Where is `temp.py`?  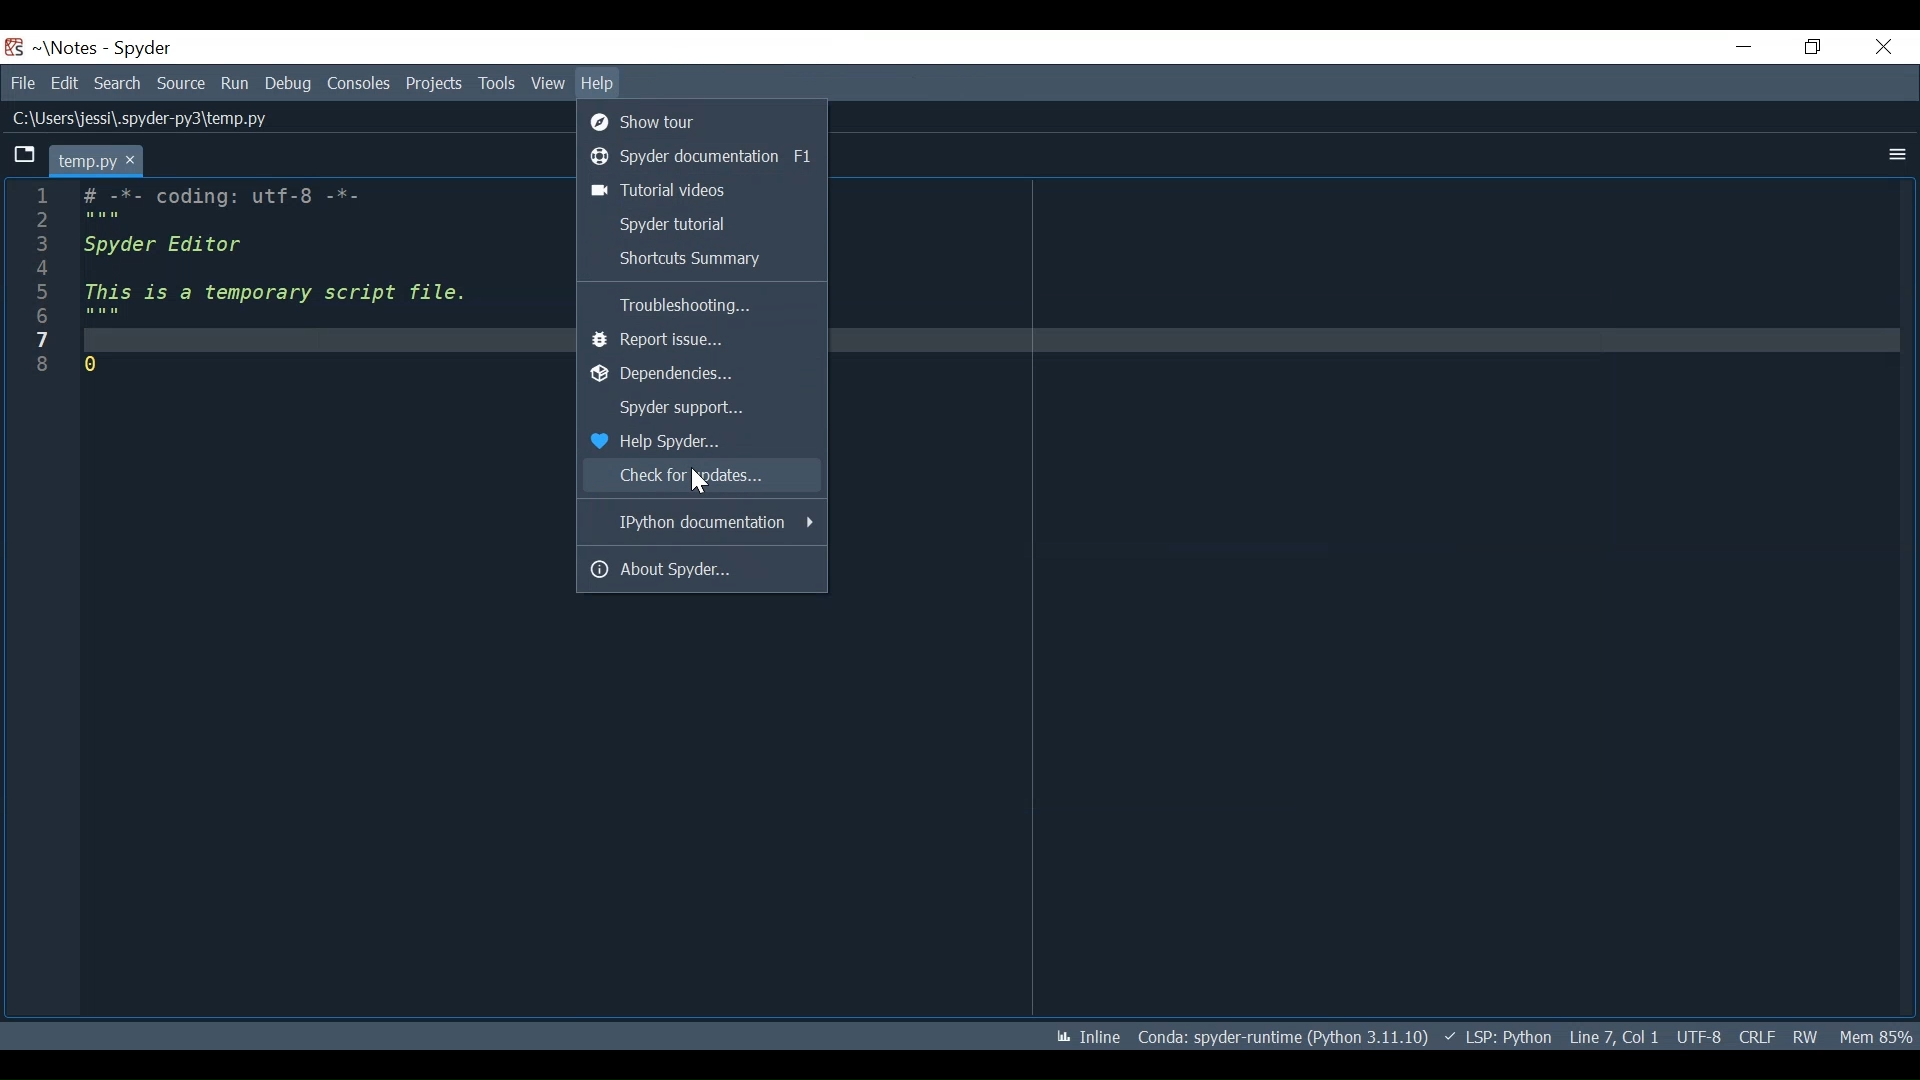
temp.py is located at coordinates (96, 159).